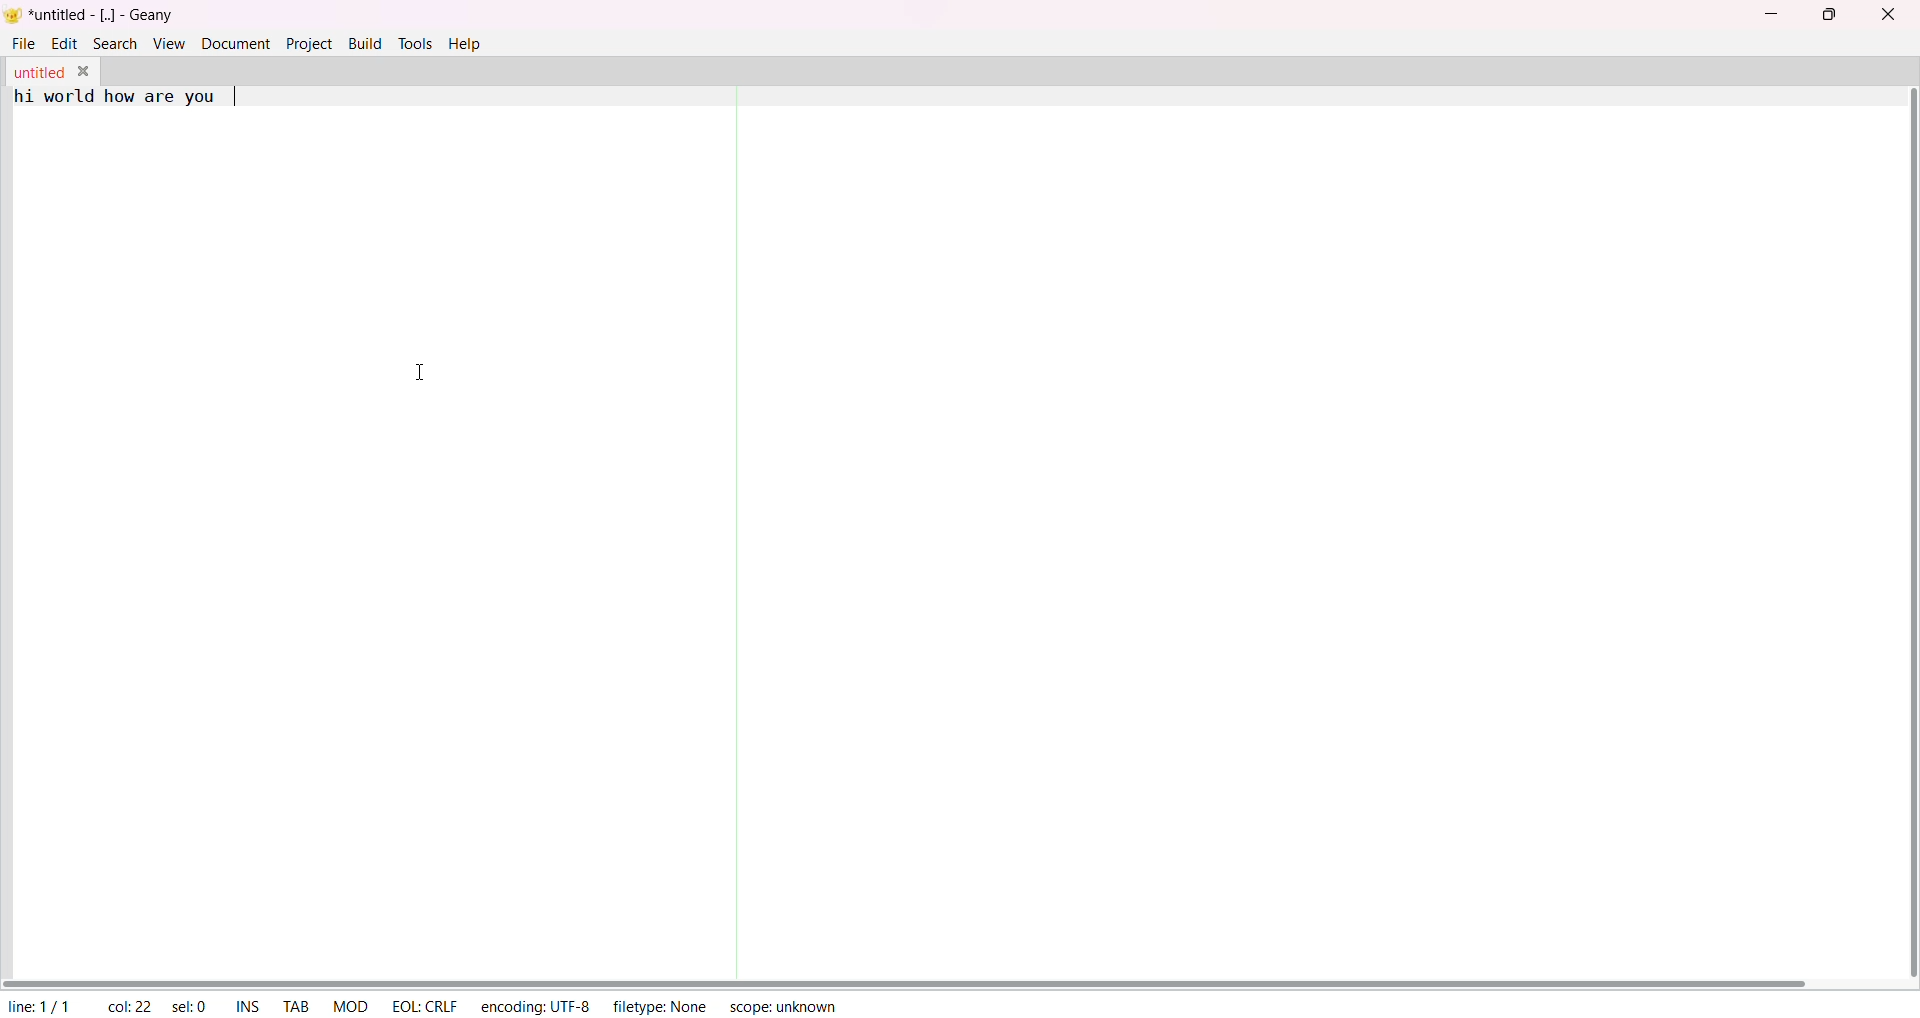 Image resolution: width=1920 pixels, height=1018 pixels. Describe the element at coordinates (415, 43) in the screenshot. I see `tools` at that location.